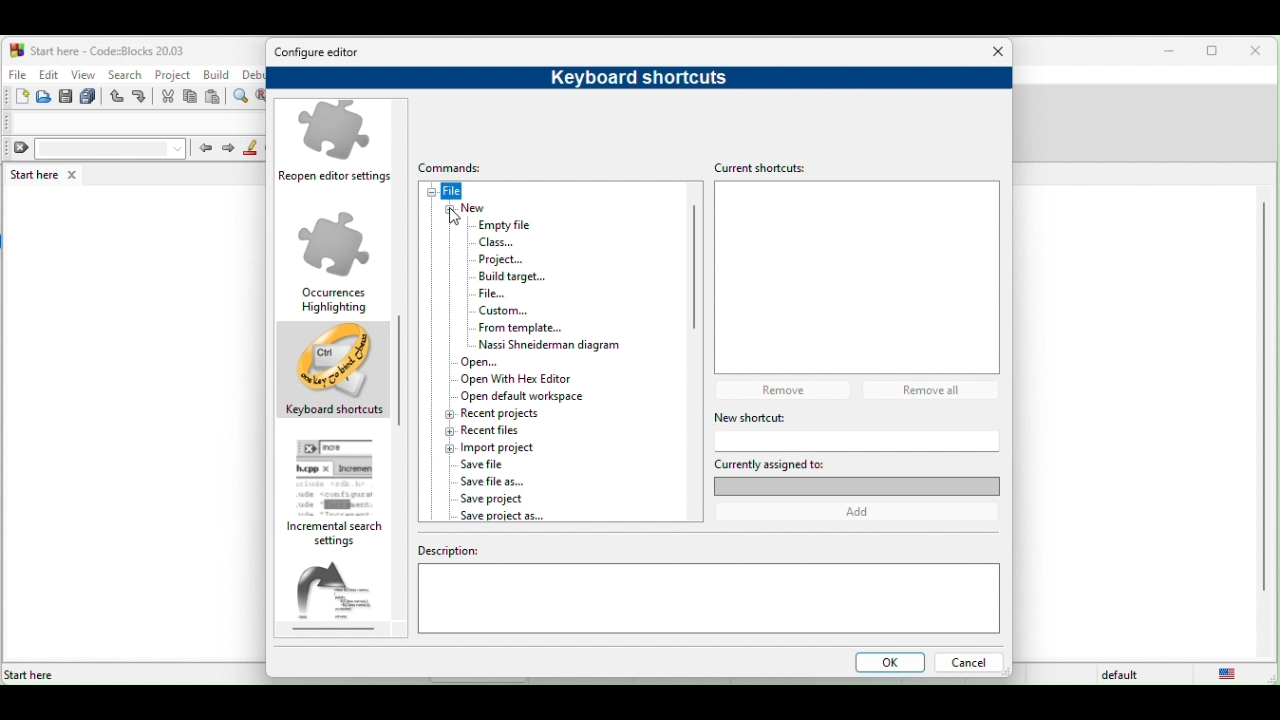  What do you see at coordinates (522, 311) in the screenshot?
I see `custom` at bounding box center [522, 311].